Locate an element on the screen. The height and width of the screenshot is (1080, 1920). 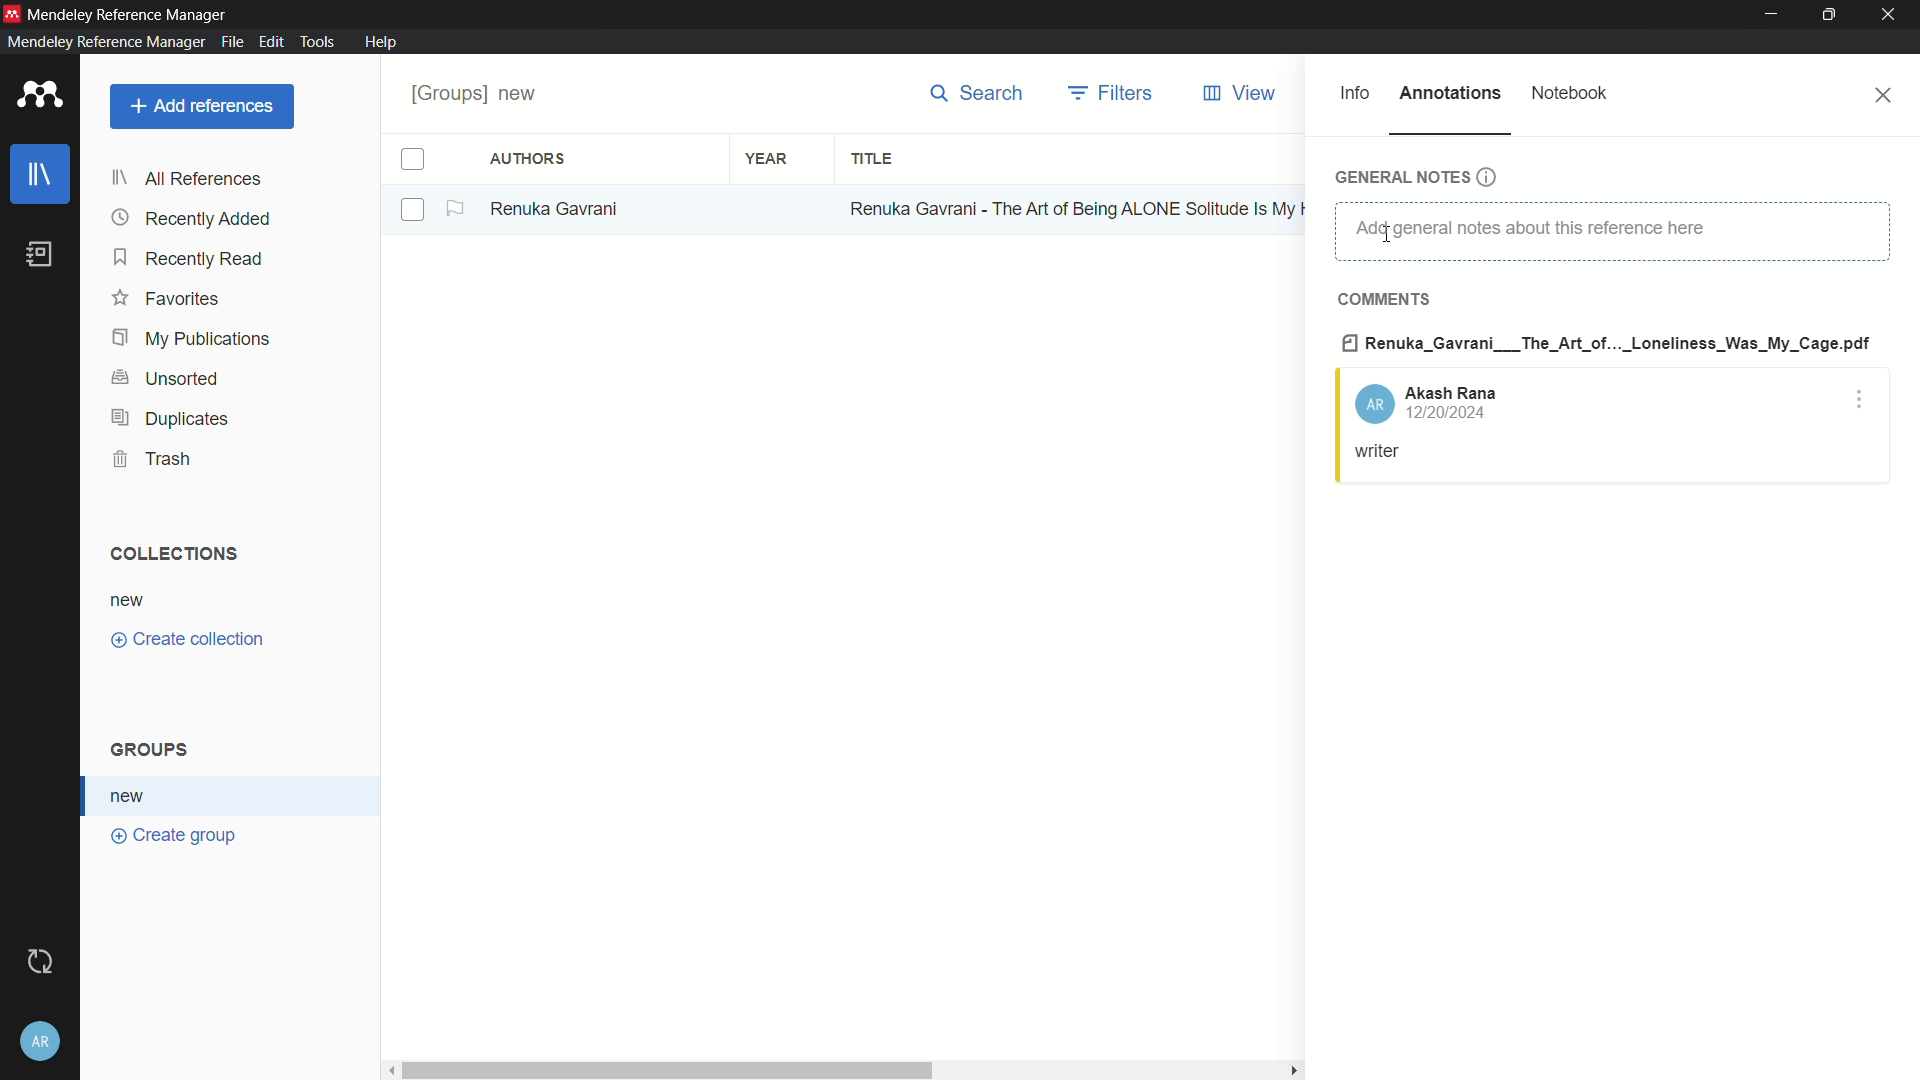
Akash Rana 12/20/2024 is located at coordinates (1457, 404).